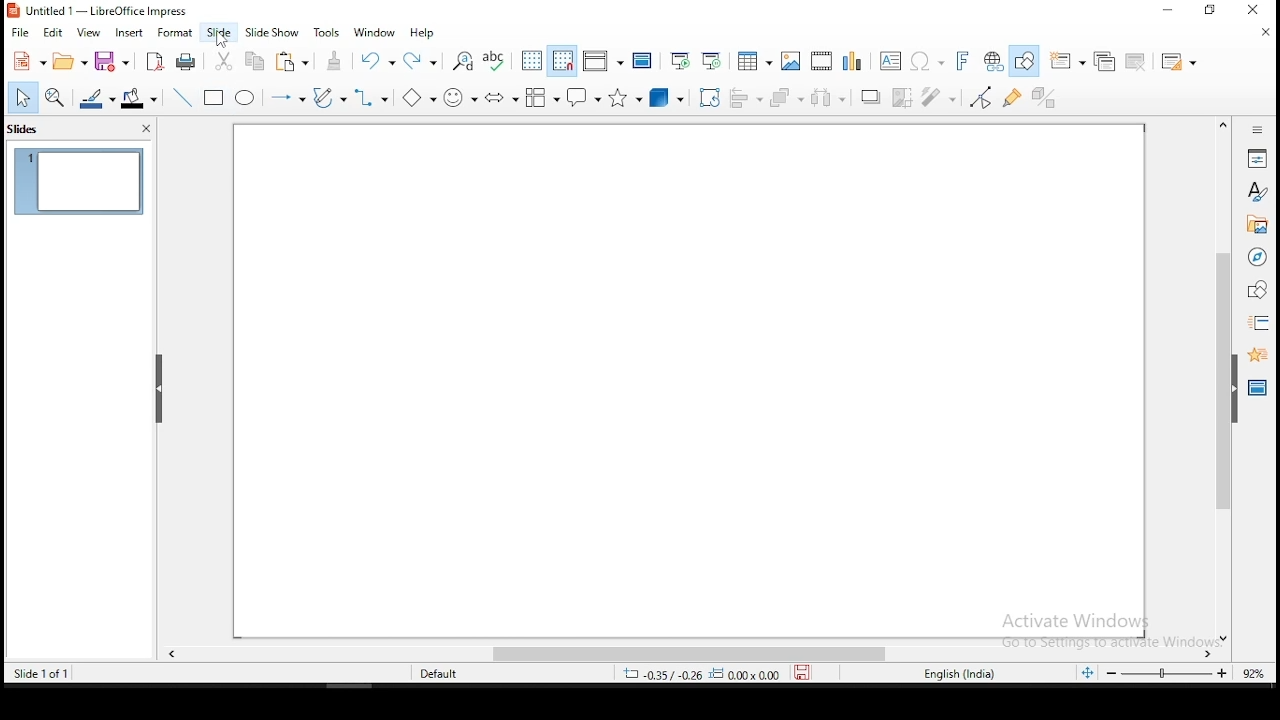  What do you see at coordinates (78, 181) in the screenshot?
I see `slide` at bounding box center [78, 181].